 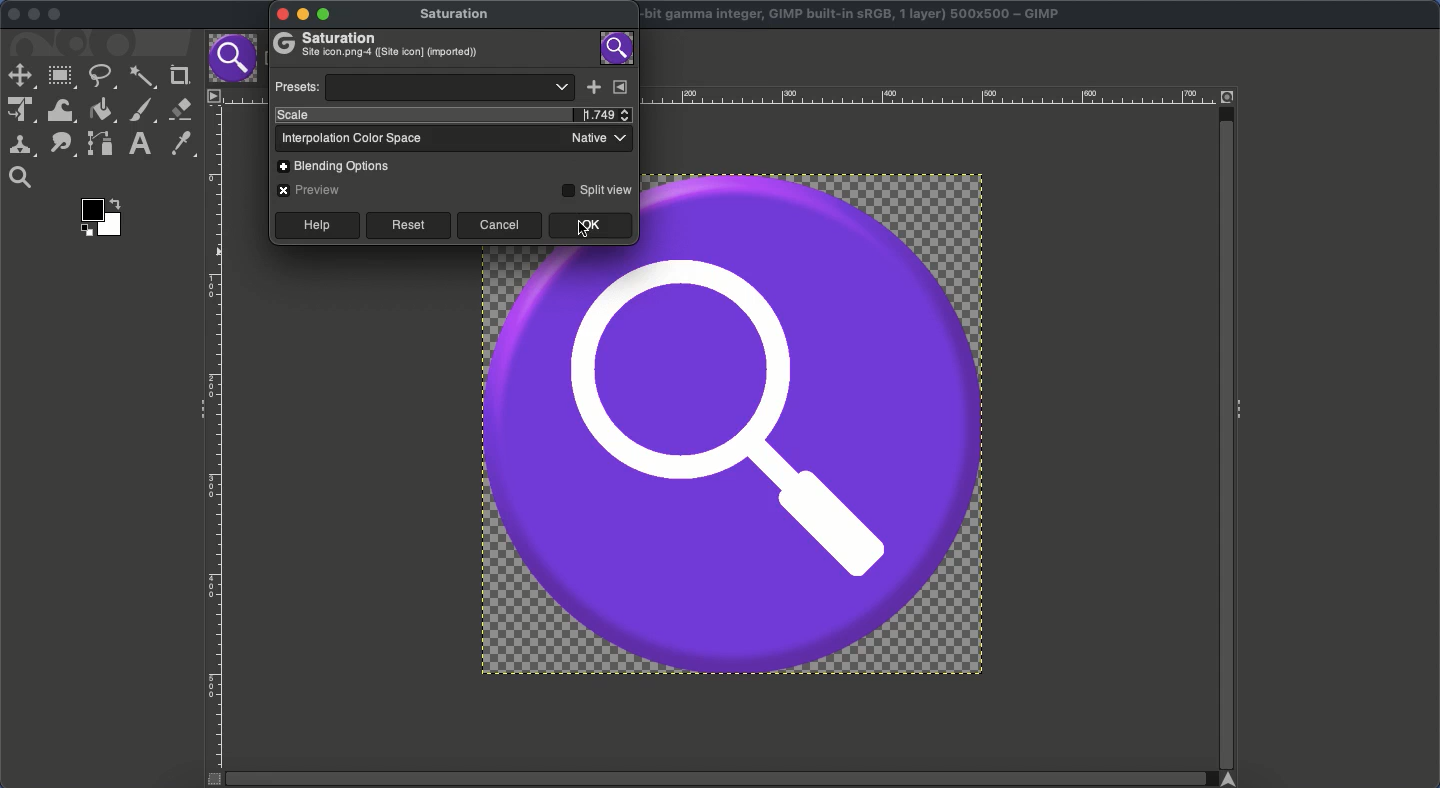 What do you see at coordinates (58, 15) in the screenshot?
I see `Maximize` at bounding box center [58, 15].